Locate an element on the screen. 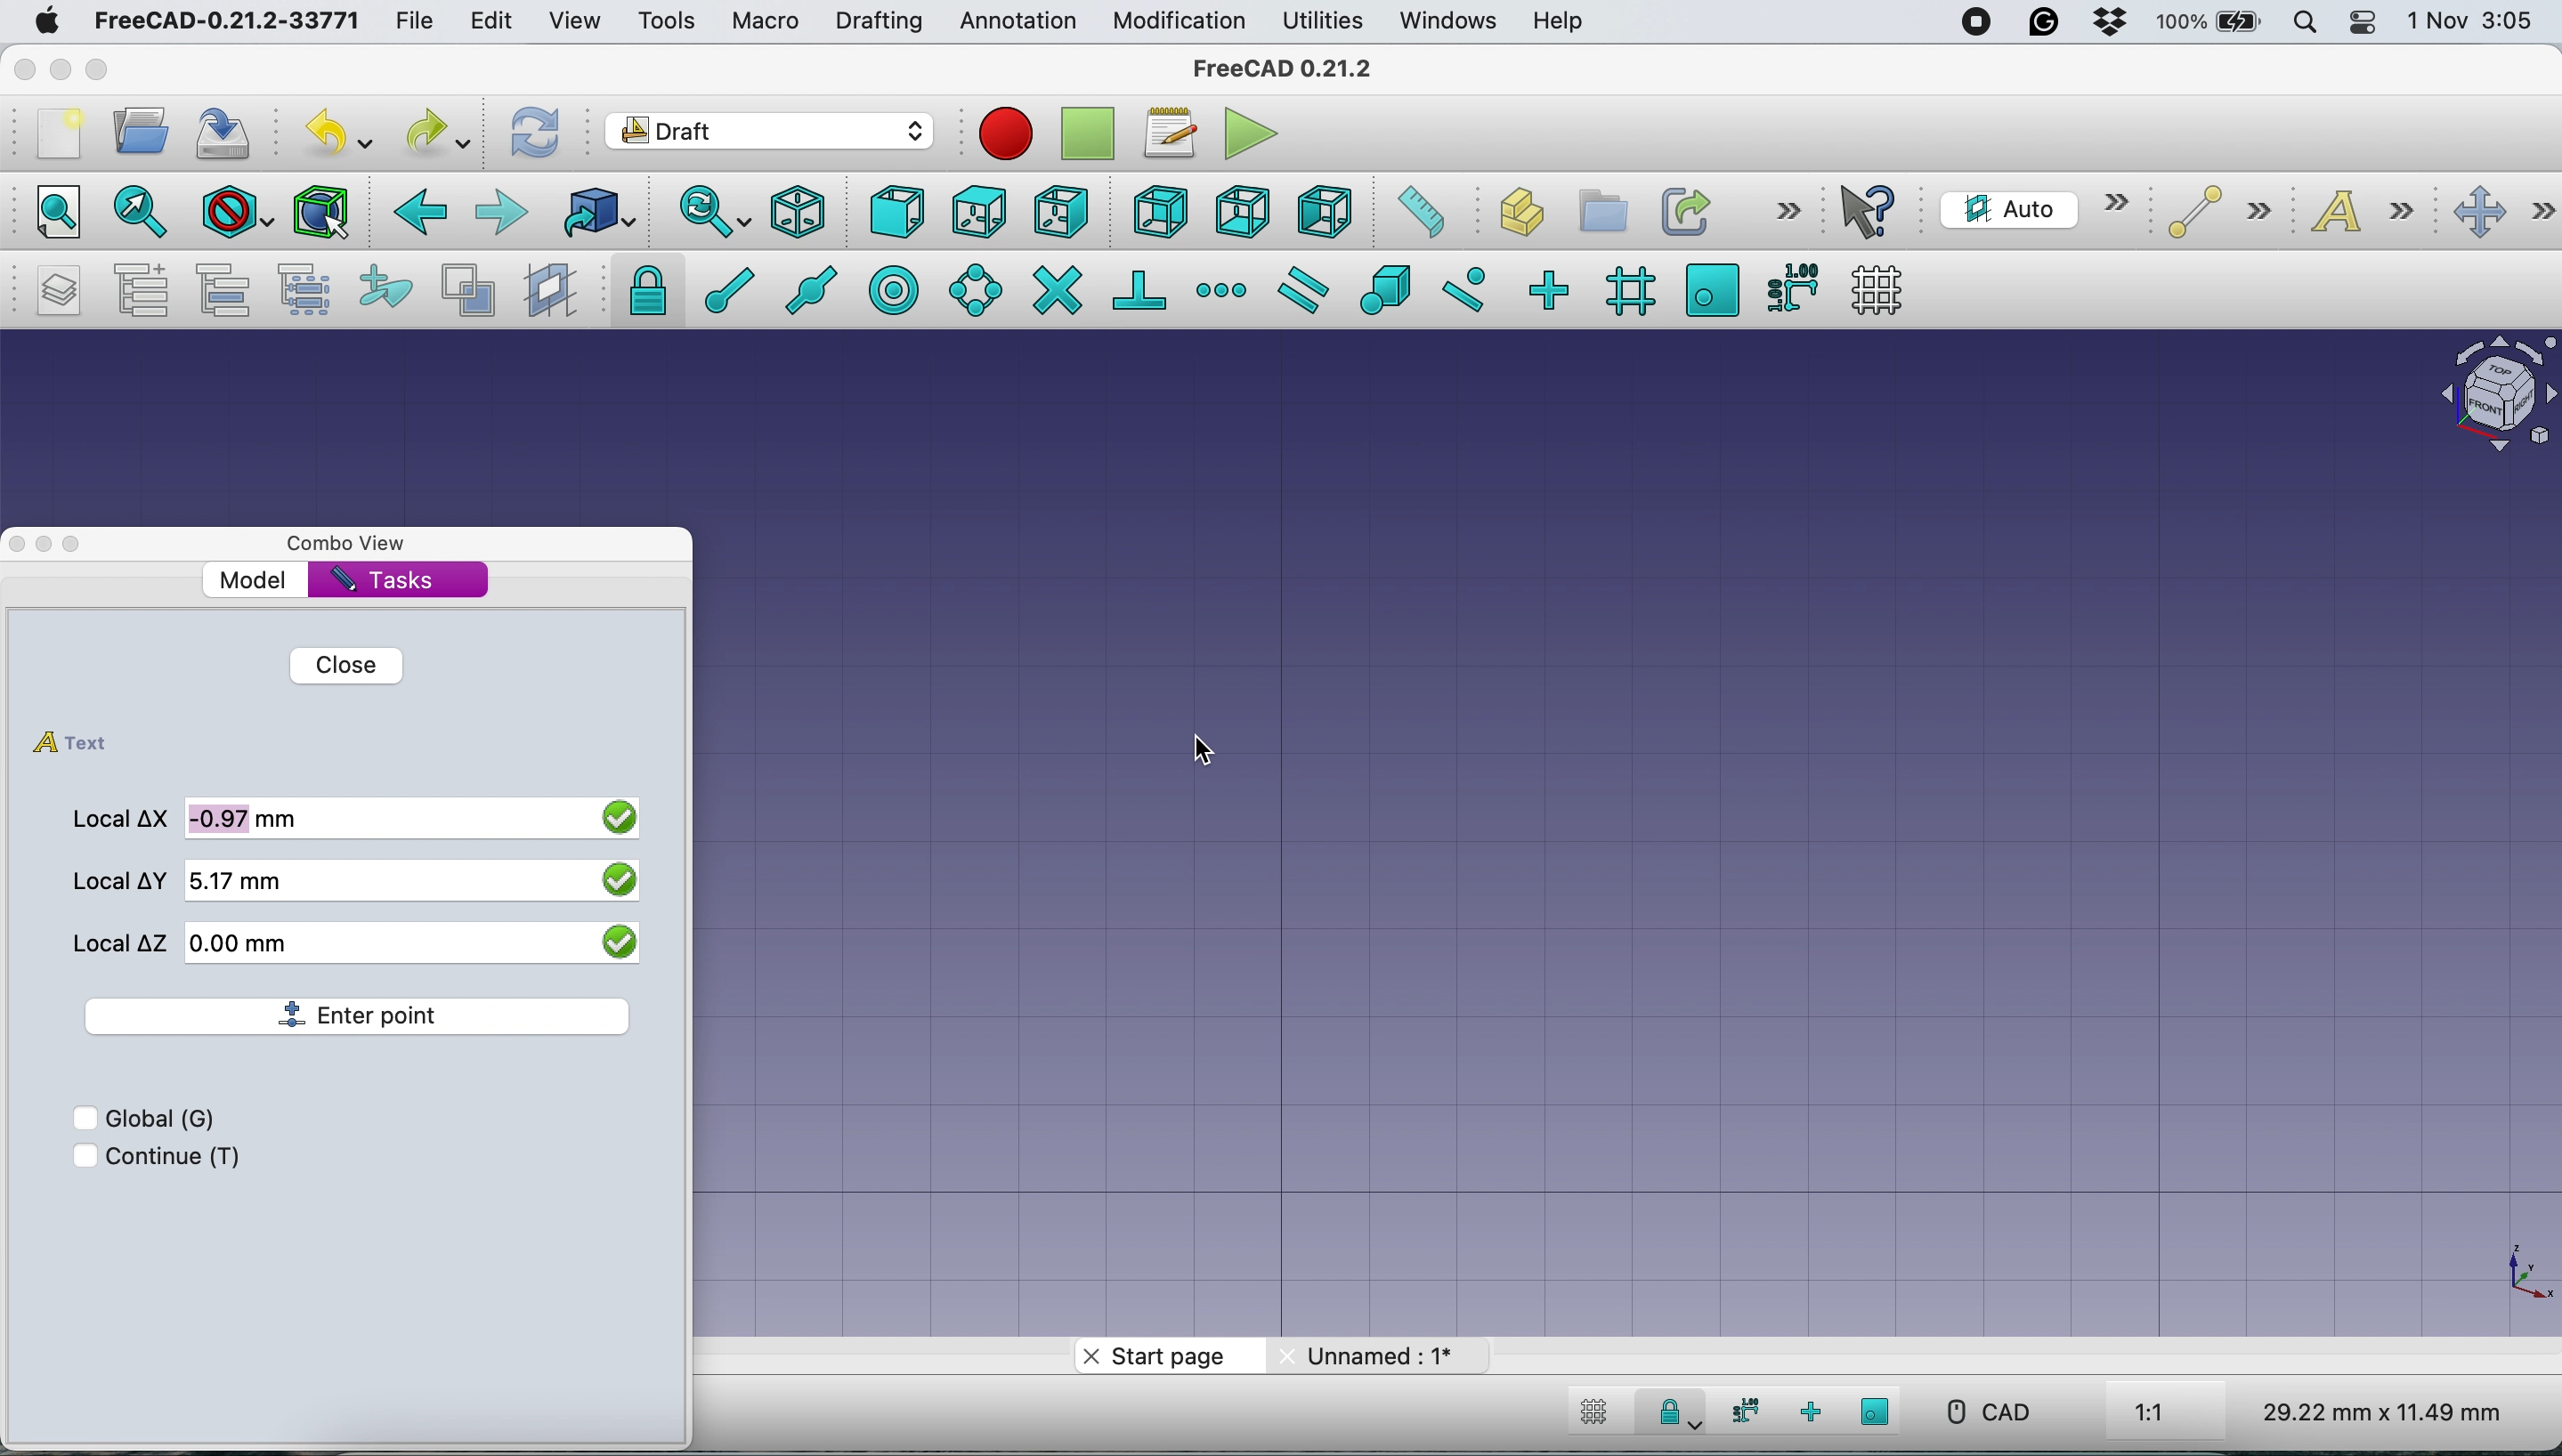 The height and width of the screenshot is (1456, 2562). continue is located at coordinates (181, 1155).